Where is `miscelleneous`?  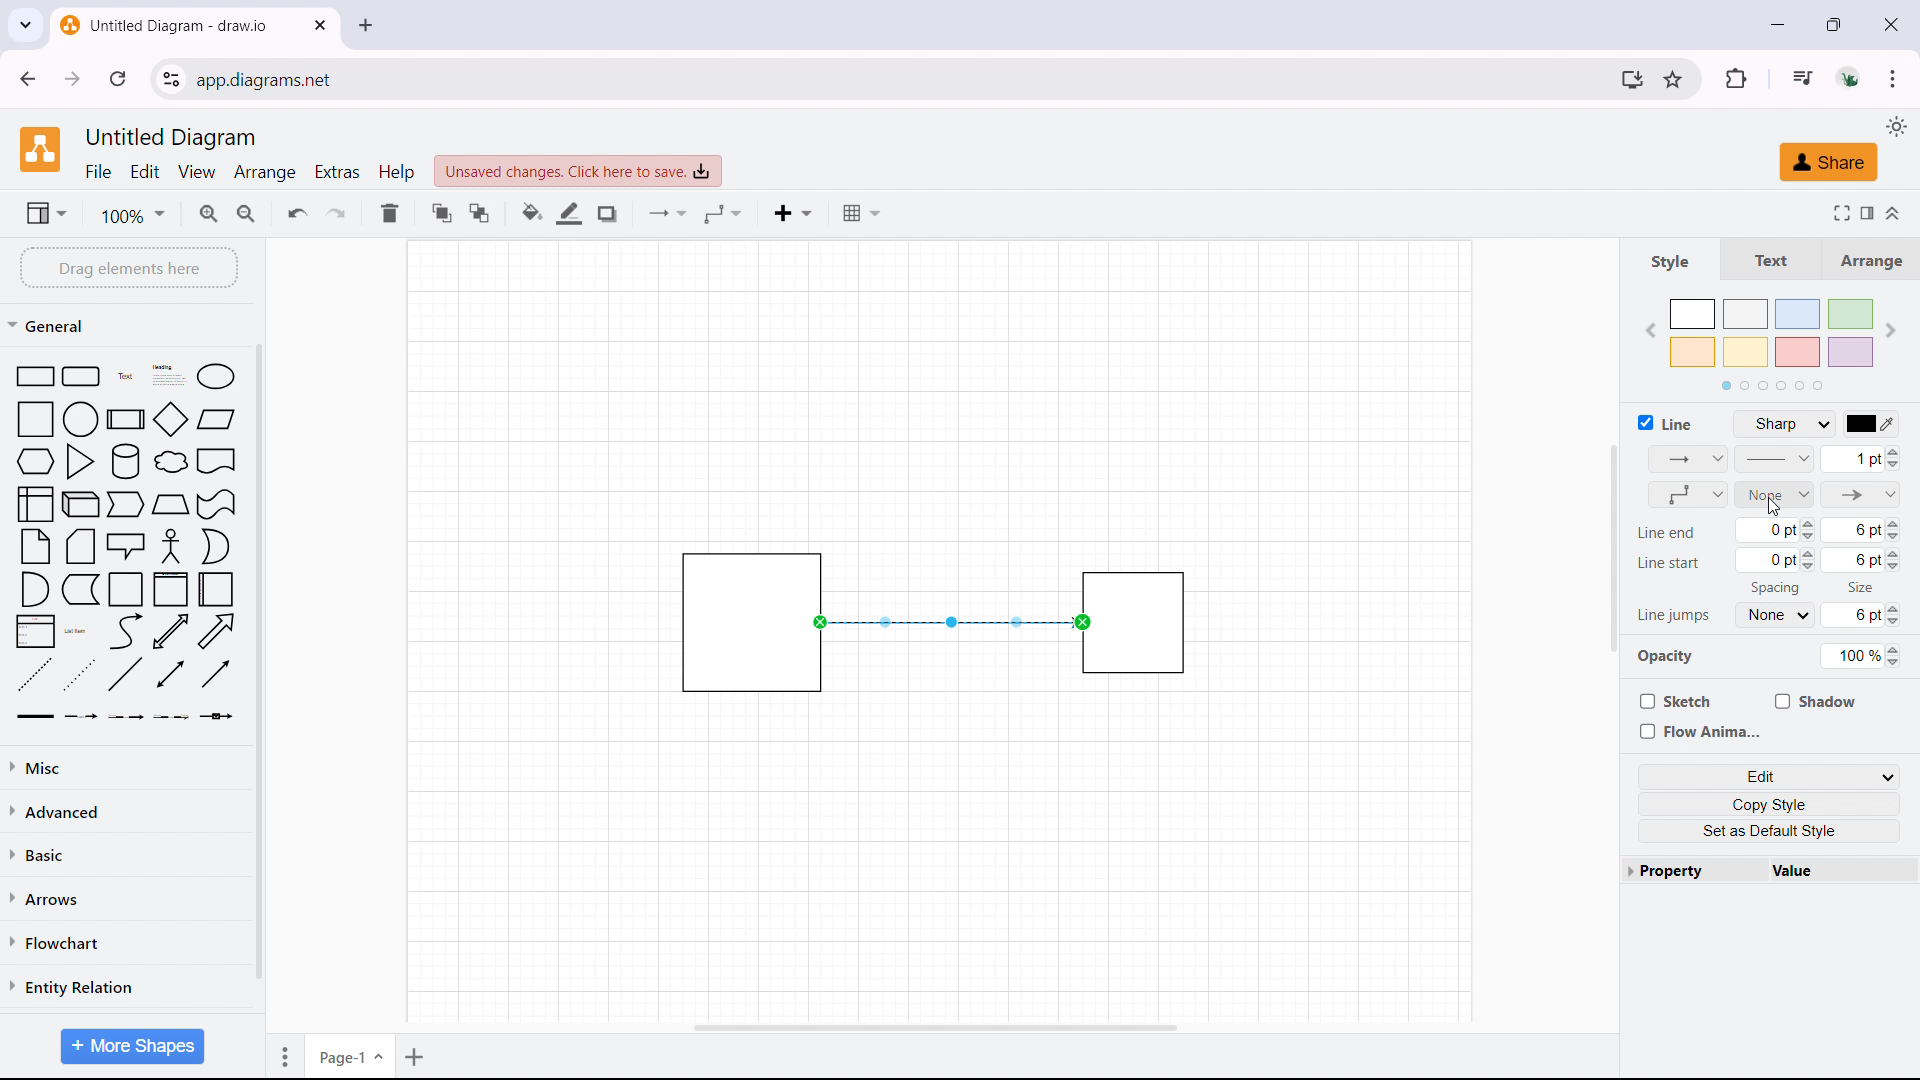
miscelleneous is located at coordinates (127, 766).